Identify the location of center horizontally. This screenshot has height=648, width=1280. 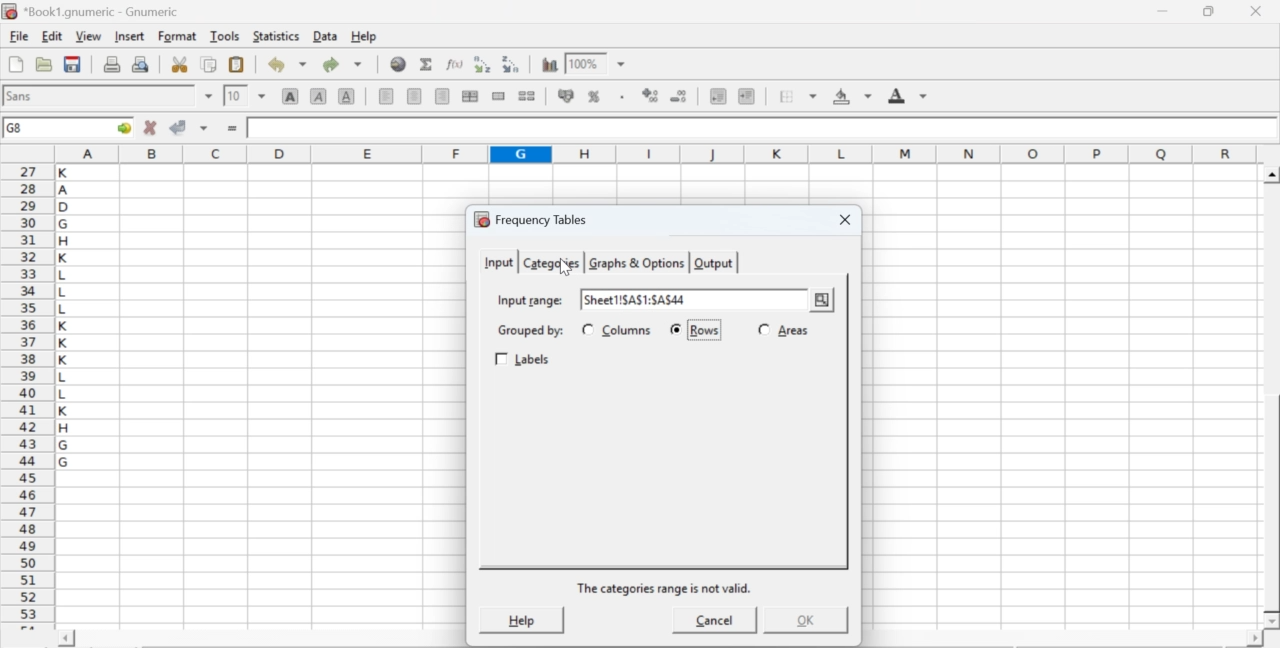
(415, 96).